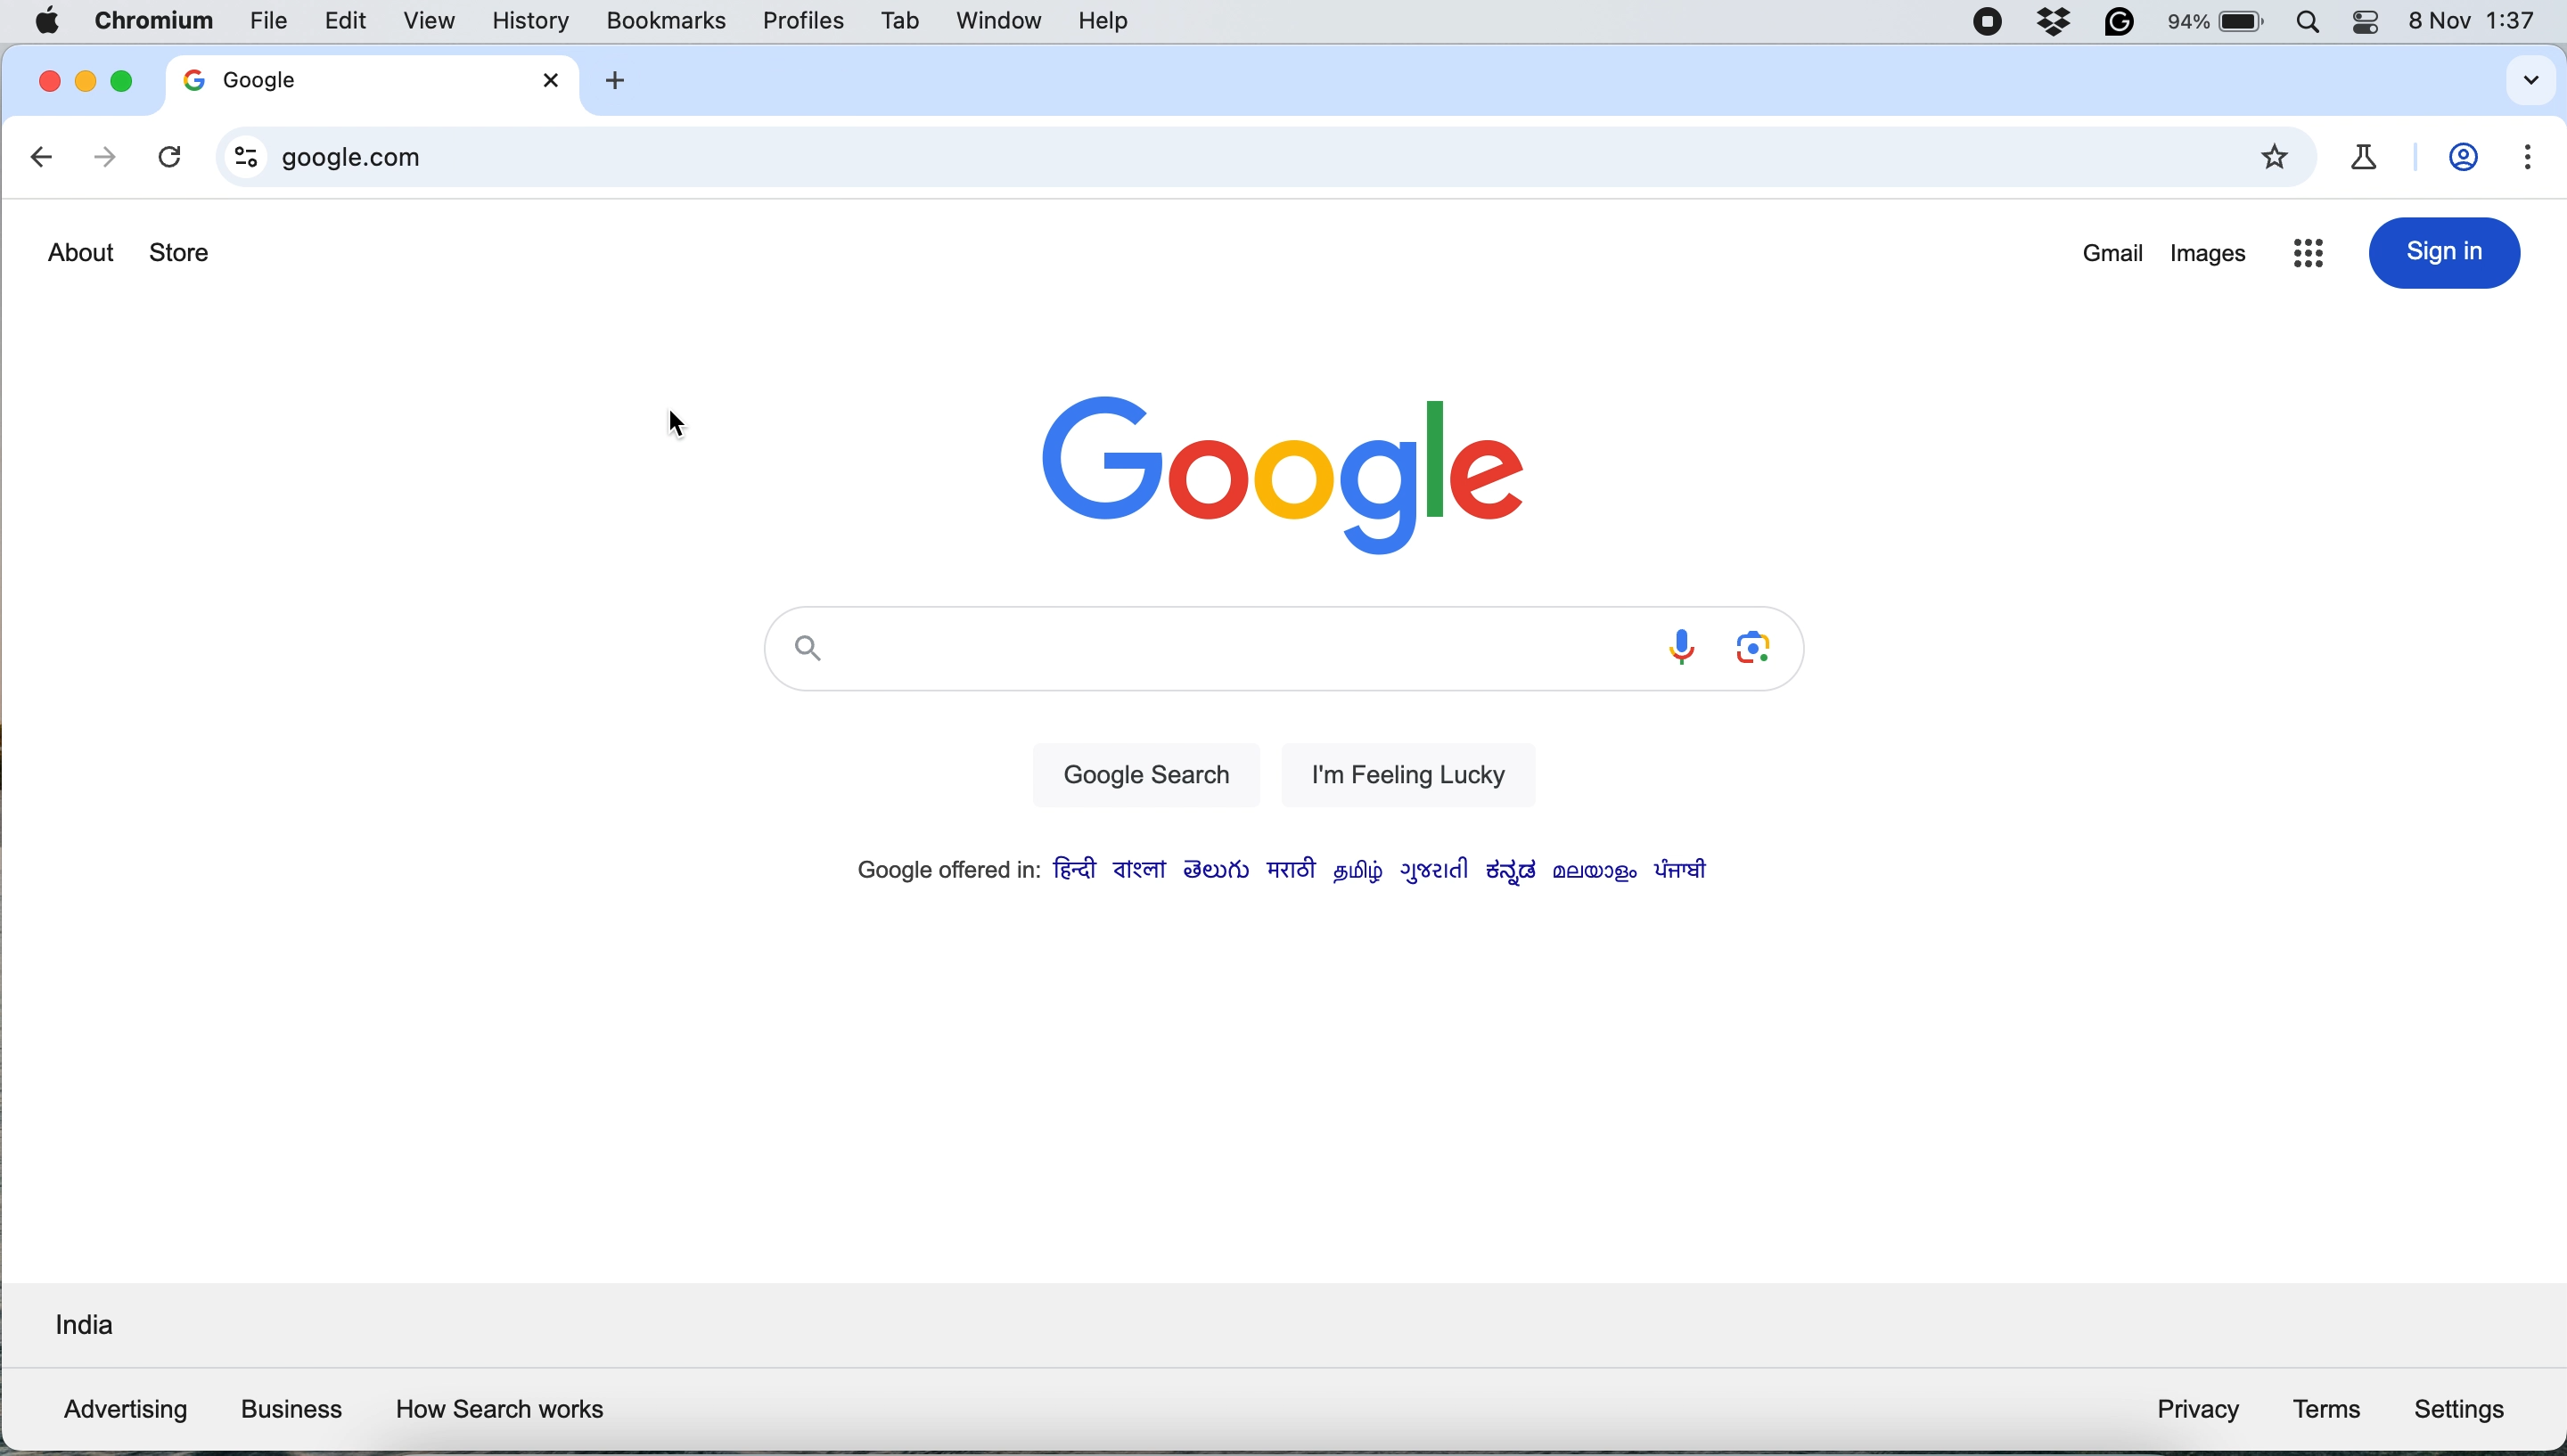 The image size is (2567, 1456). I want to click on close, so click(553, 79).